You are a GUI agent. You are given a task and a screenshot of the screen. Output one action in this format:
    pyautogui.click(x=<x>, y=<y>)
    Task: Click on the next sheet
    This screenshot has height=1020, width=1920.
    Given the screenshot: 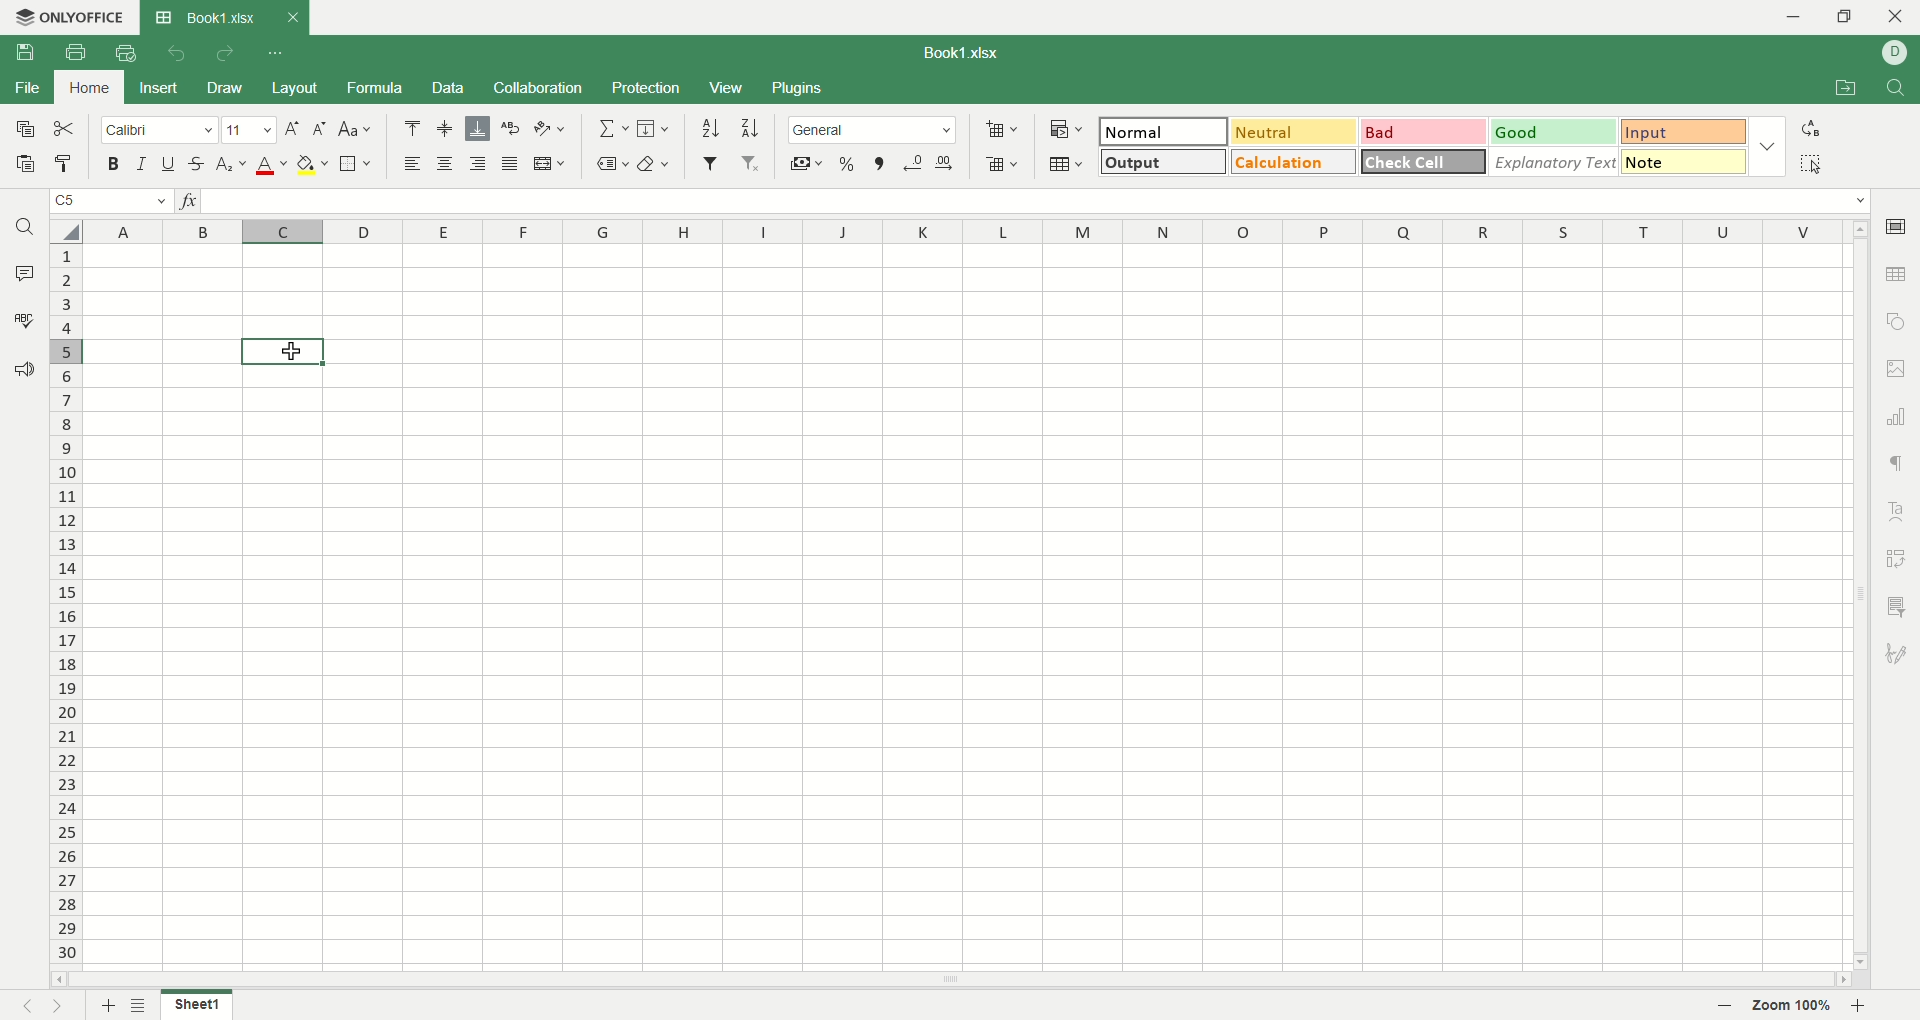 What is the action you would take?
    pyautogui.click(x=64, y=1006)
    